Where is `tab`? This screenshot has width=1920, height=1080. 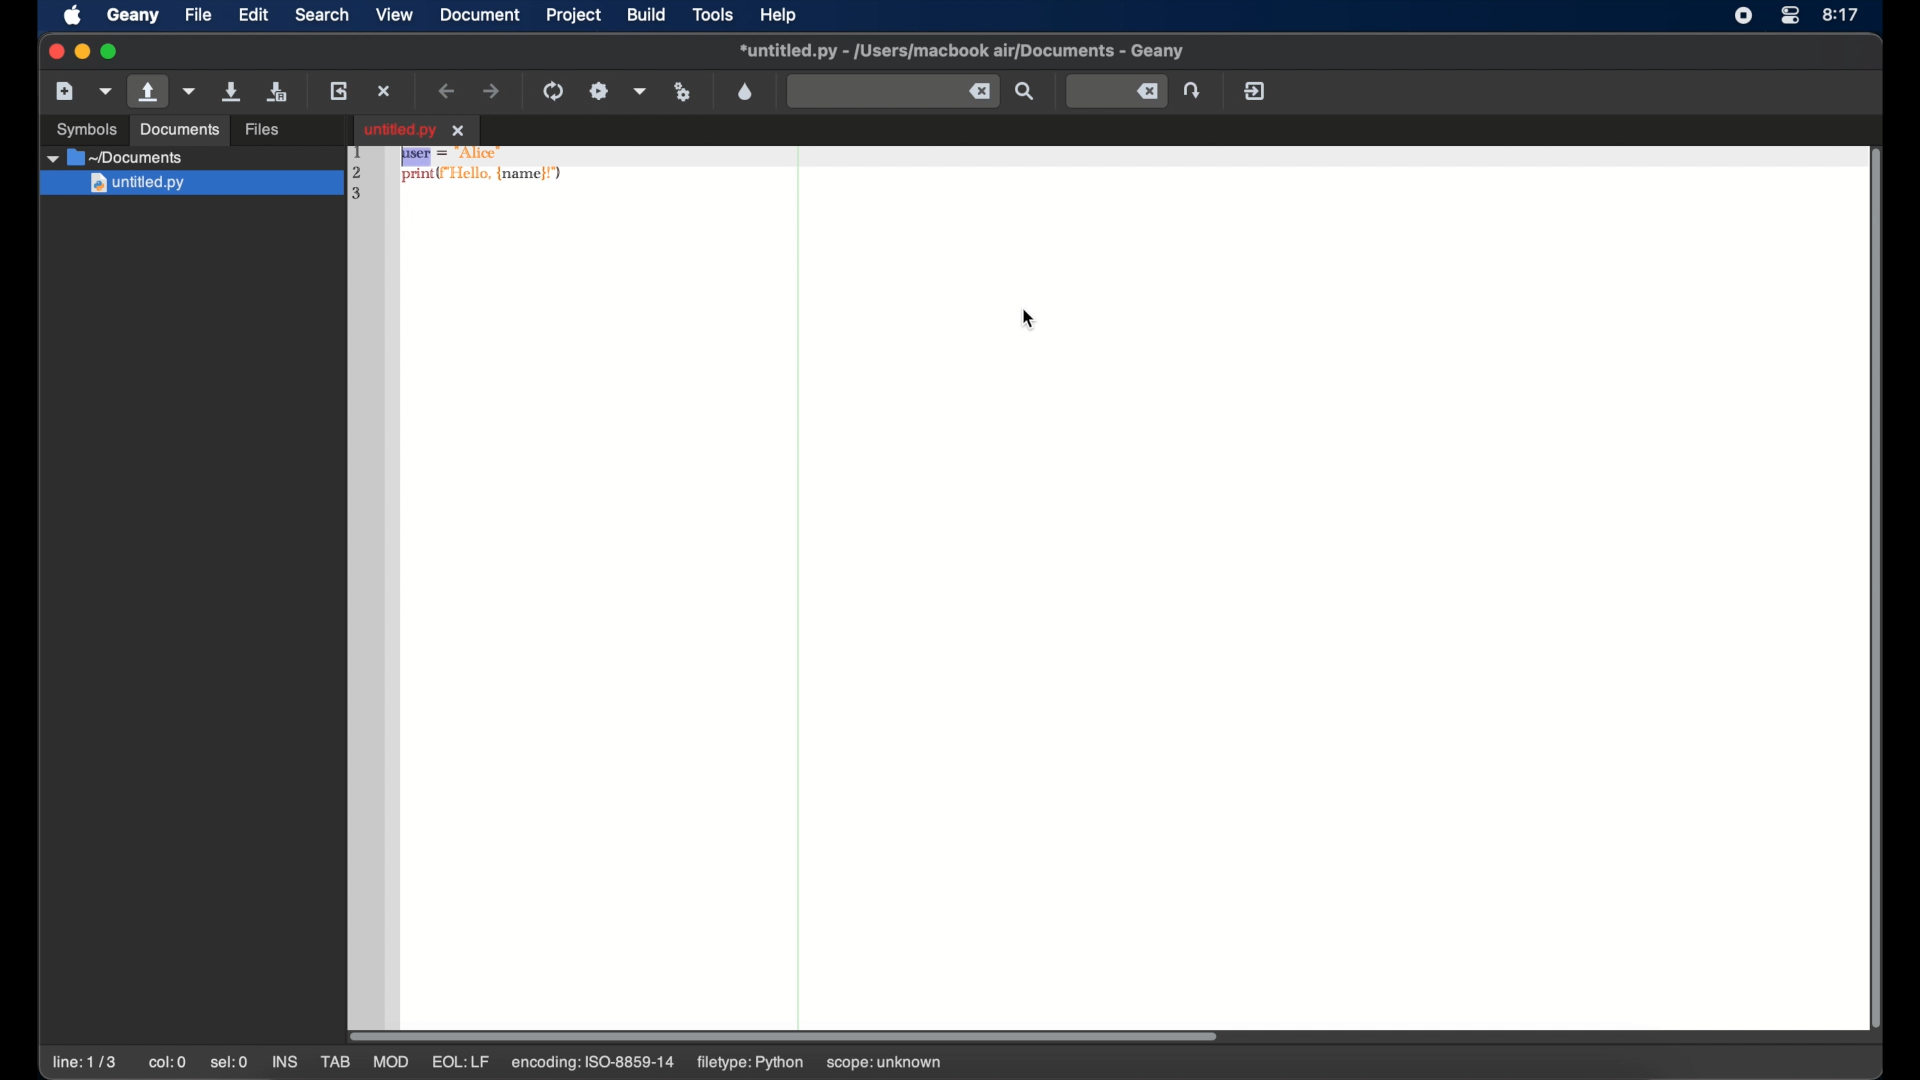
tab is located at coordinates (334, 1062).